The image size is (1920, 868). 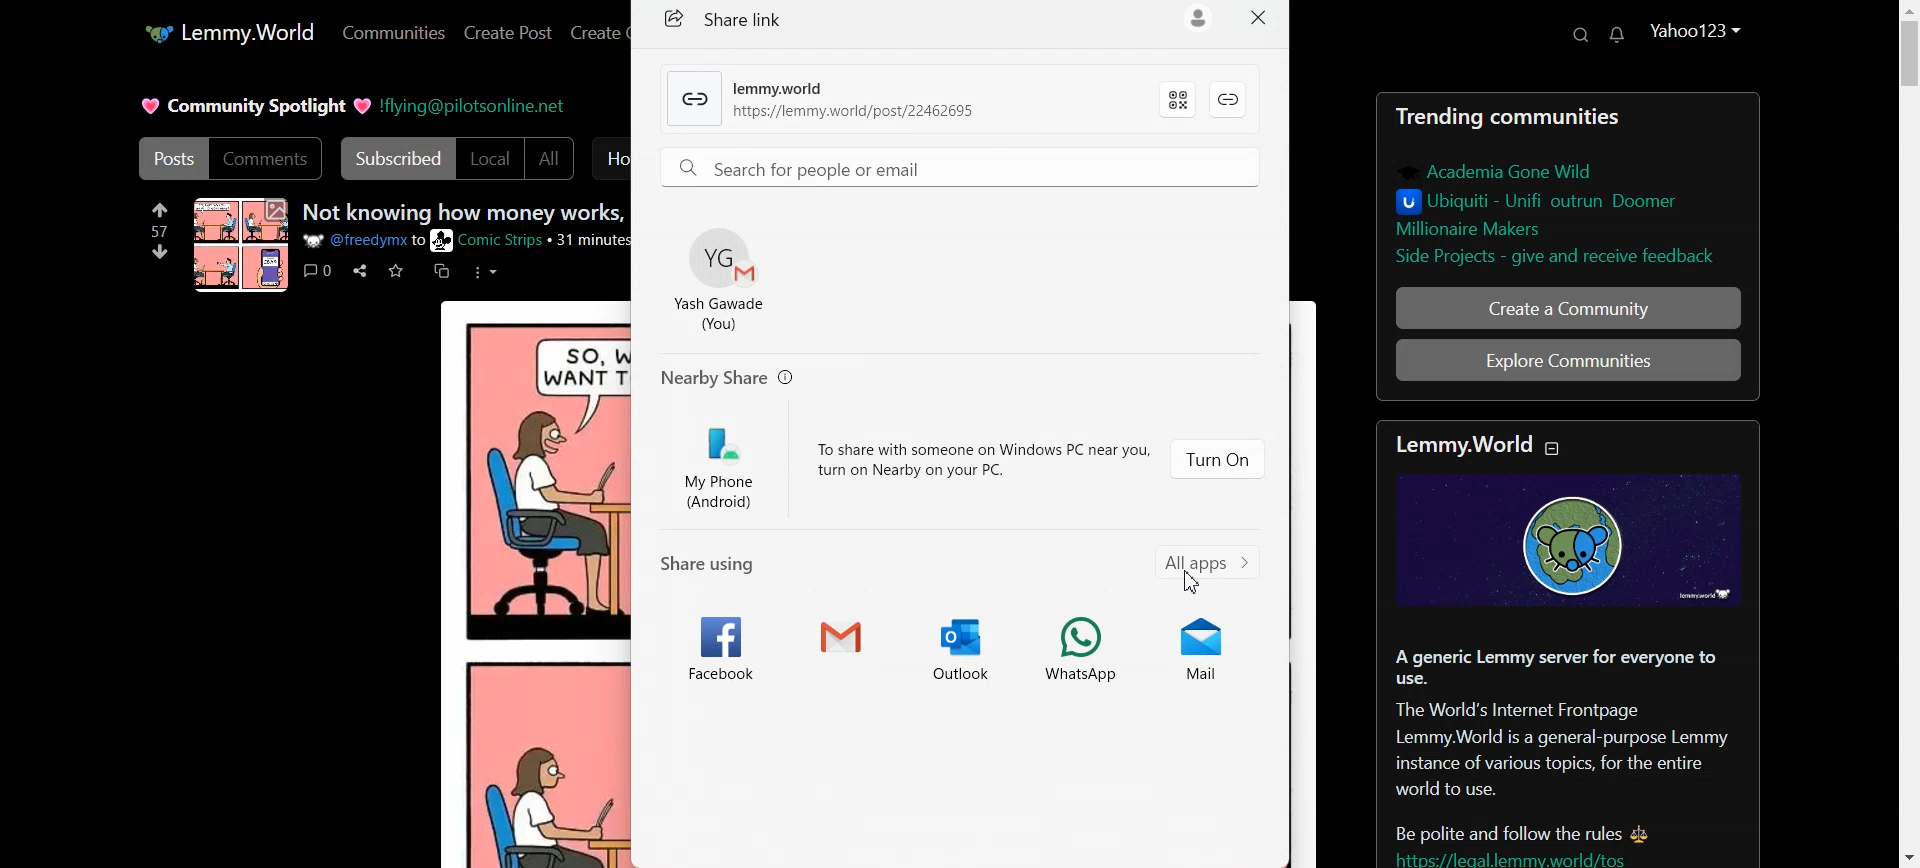 I want to click on Communities, so click(x=393, y=32).